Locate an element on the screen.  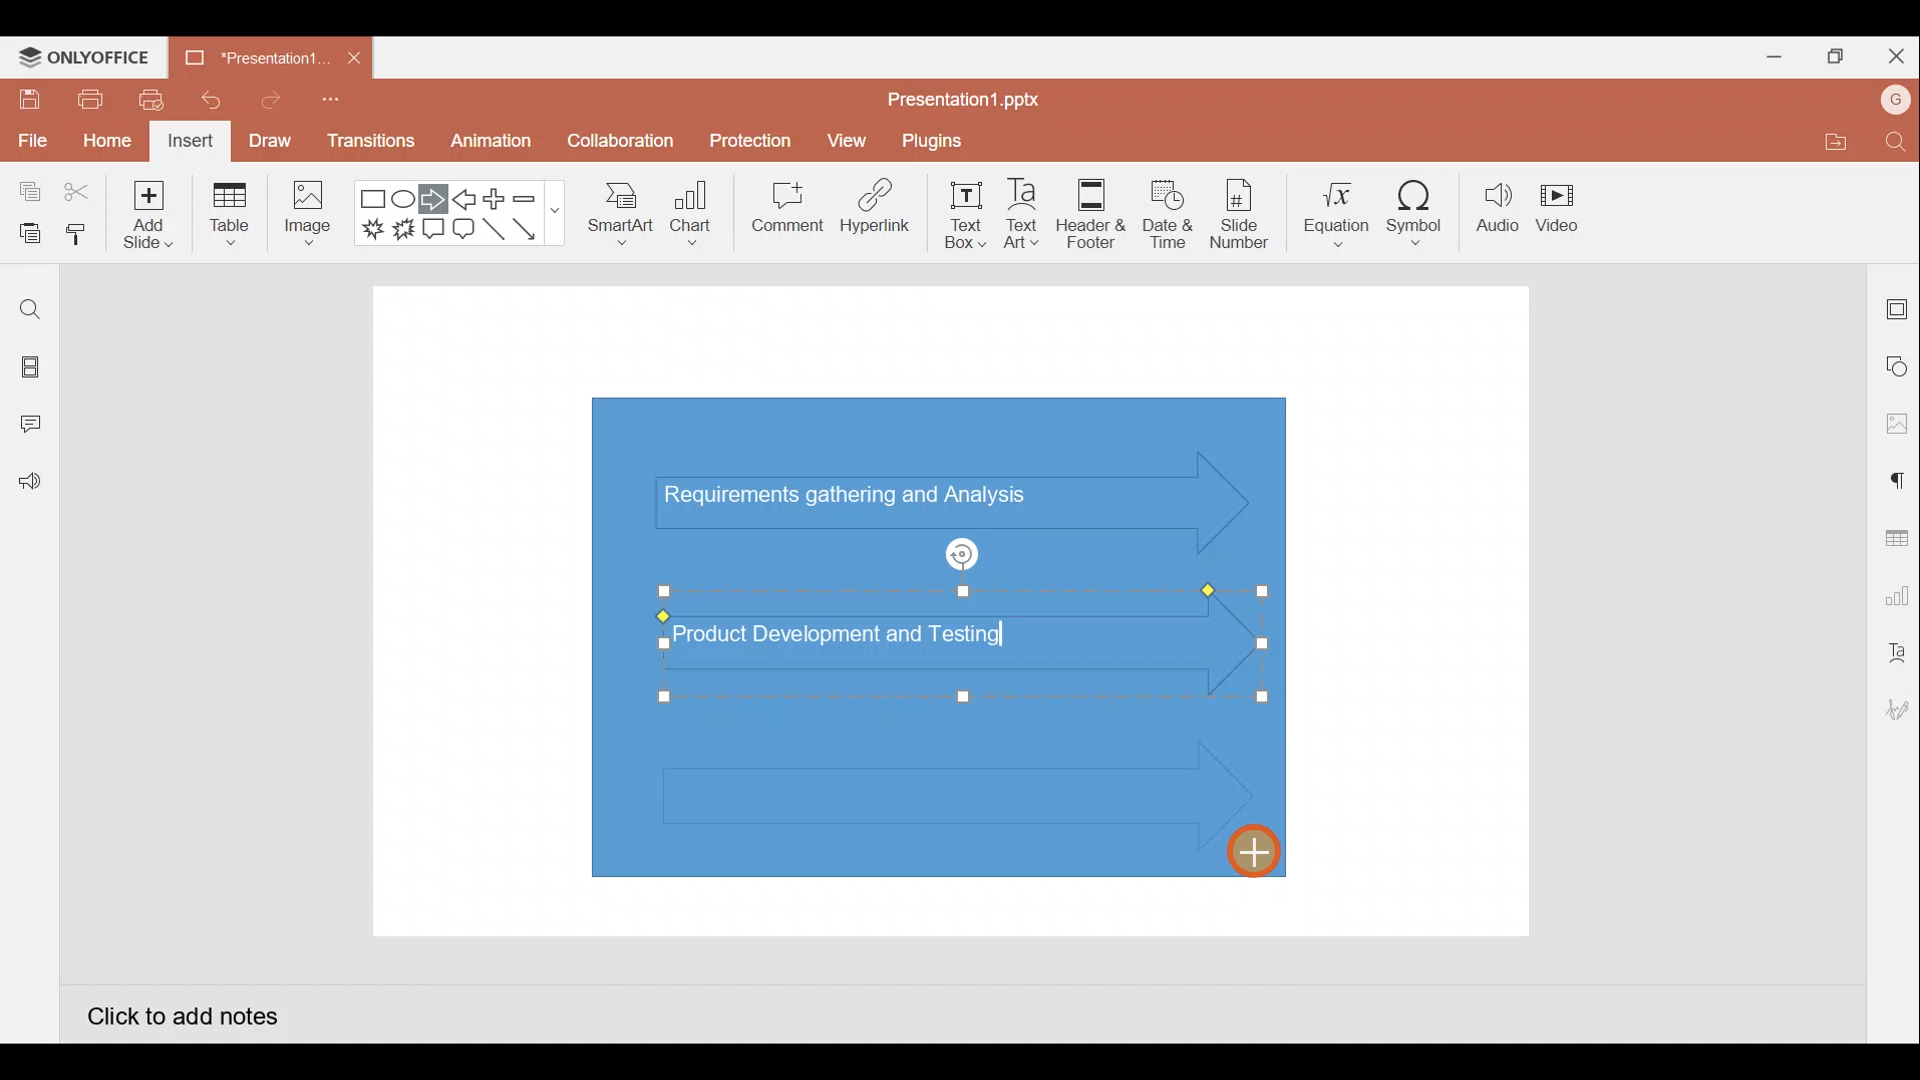
Paragraph settings is located at coordinates (1896, 478).